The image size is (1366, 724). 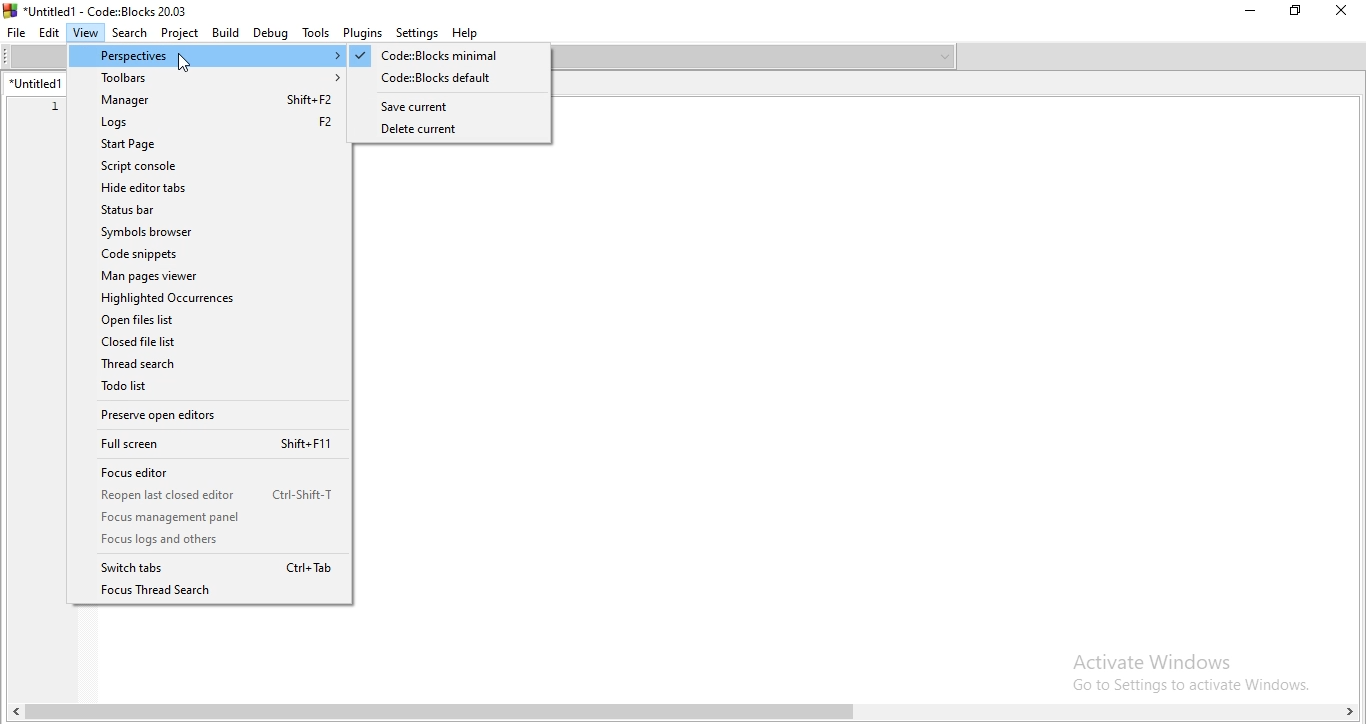 What do you see at coordinates (212, 541) in the screenshot?
I see `Focus legs and others` at bounding box center [212, 541].